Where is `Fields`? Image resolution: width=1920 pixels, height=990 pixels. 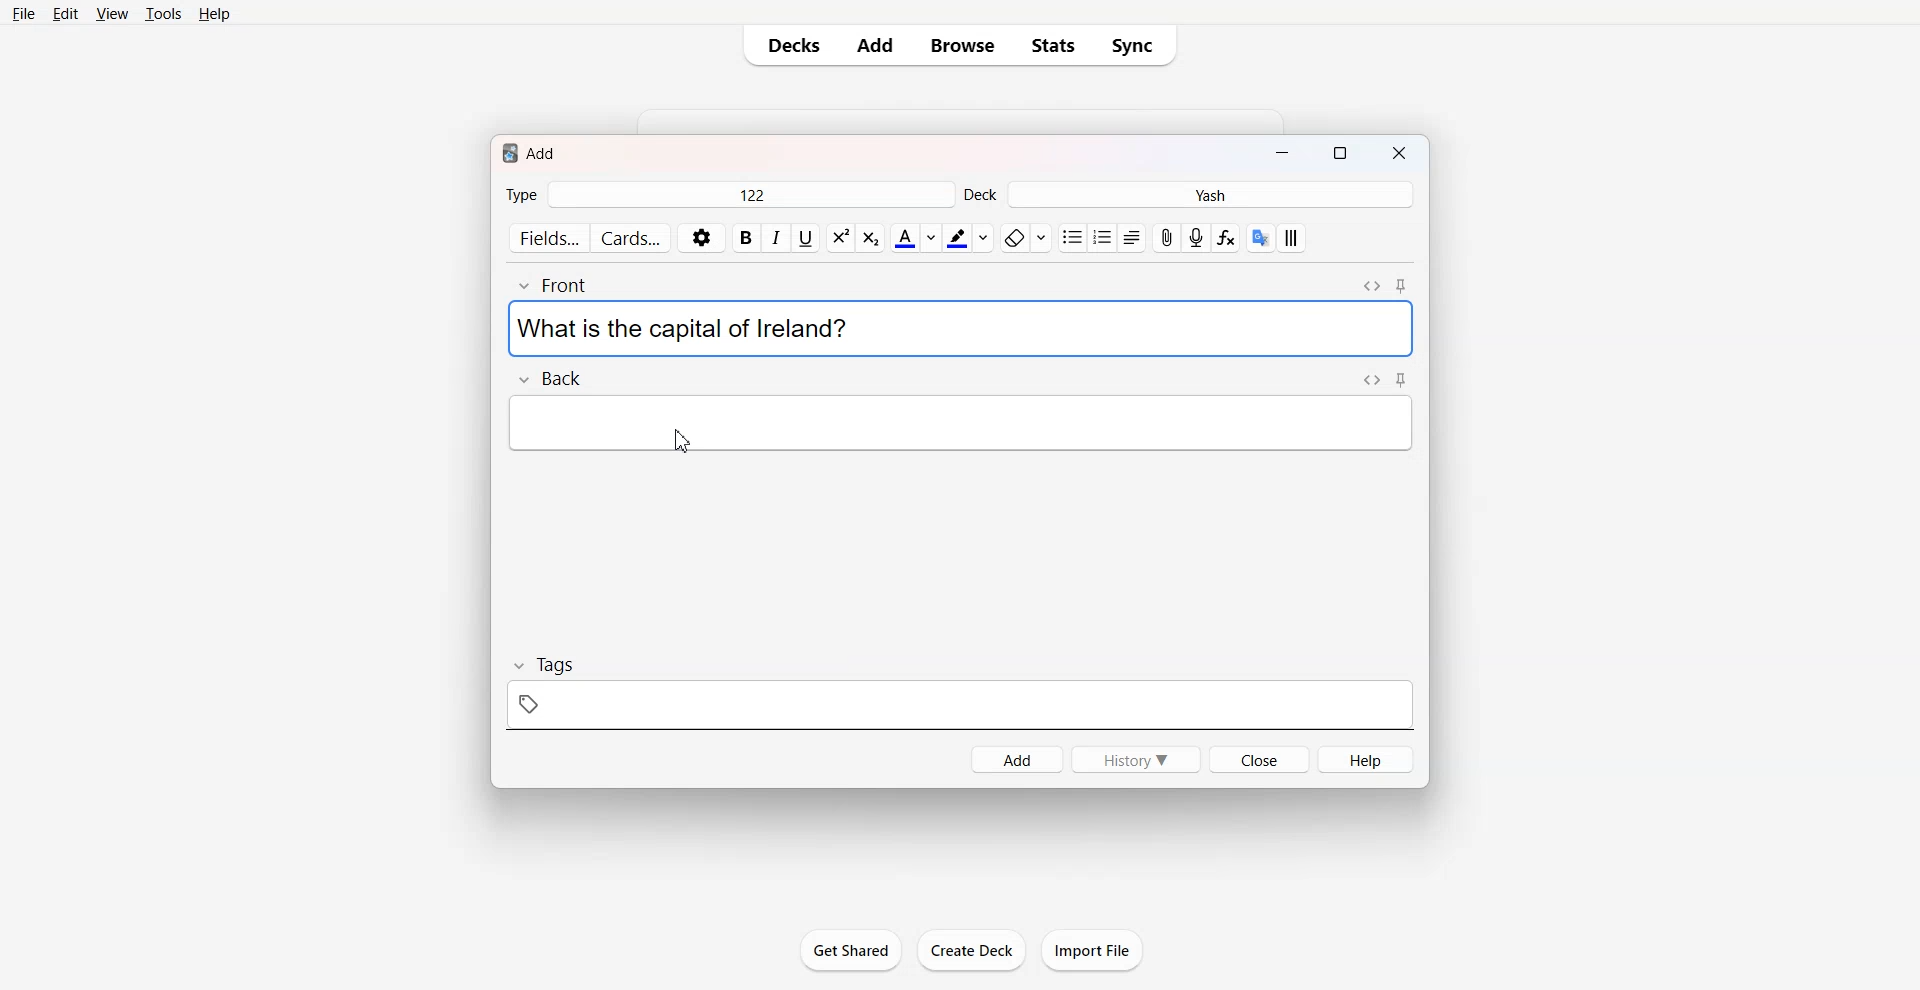
Fields is located at coordinates (548, 237).